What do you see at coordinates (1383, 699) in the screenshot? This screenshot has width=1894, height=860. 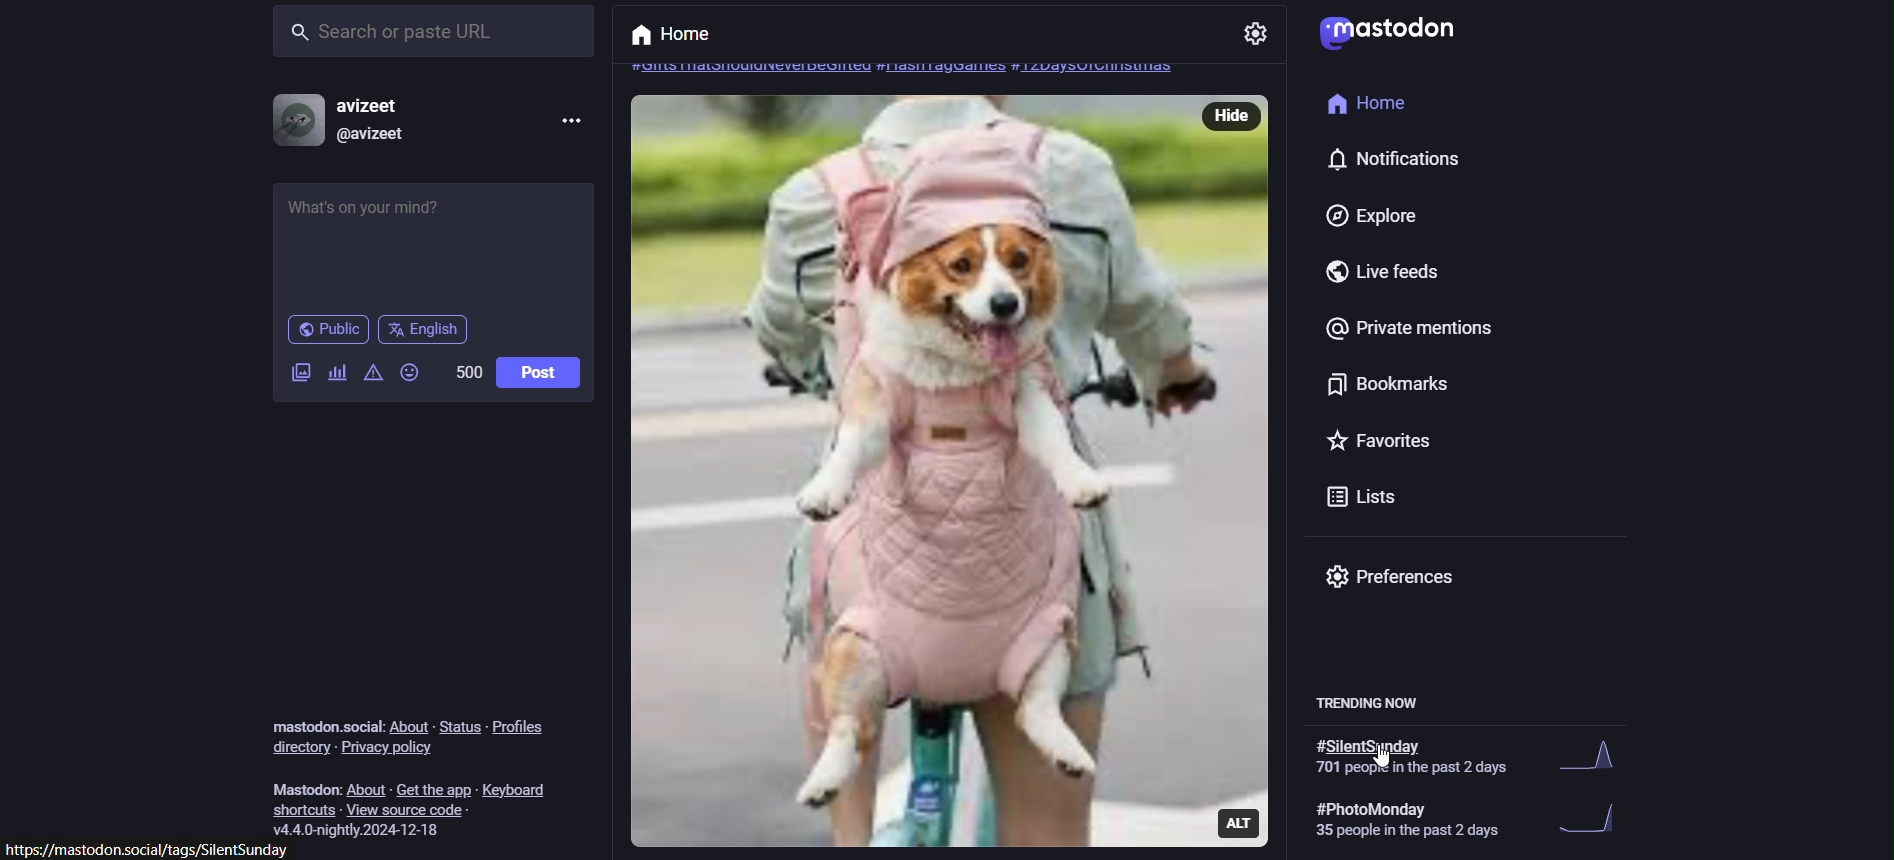 I see `Trending now` at bounding box center [1383, 699].